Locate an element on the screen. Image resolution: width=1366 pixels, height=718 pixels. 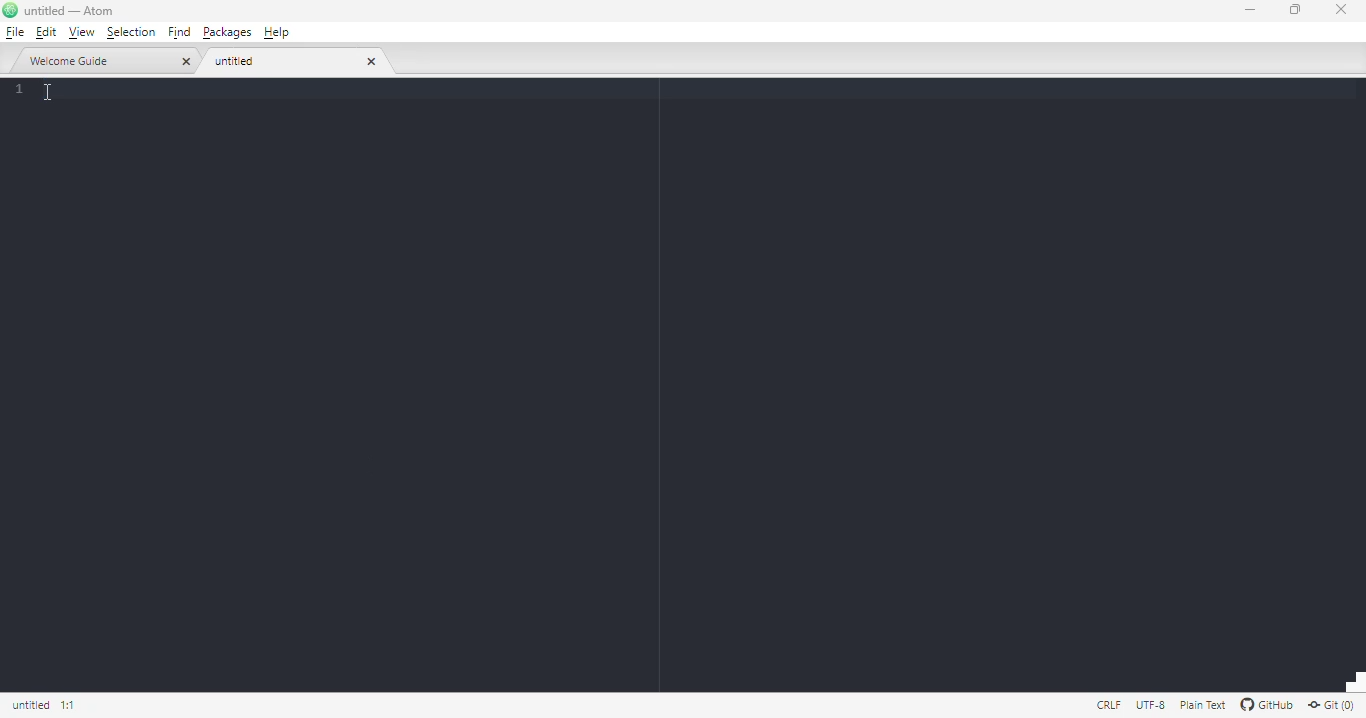
view is located at coordinates (81, 33).